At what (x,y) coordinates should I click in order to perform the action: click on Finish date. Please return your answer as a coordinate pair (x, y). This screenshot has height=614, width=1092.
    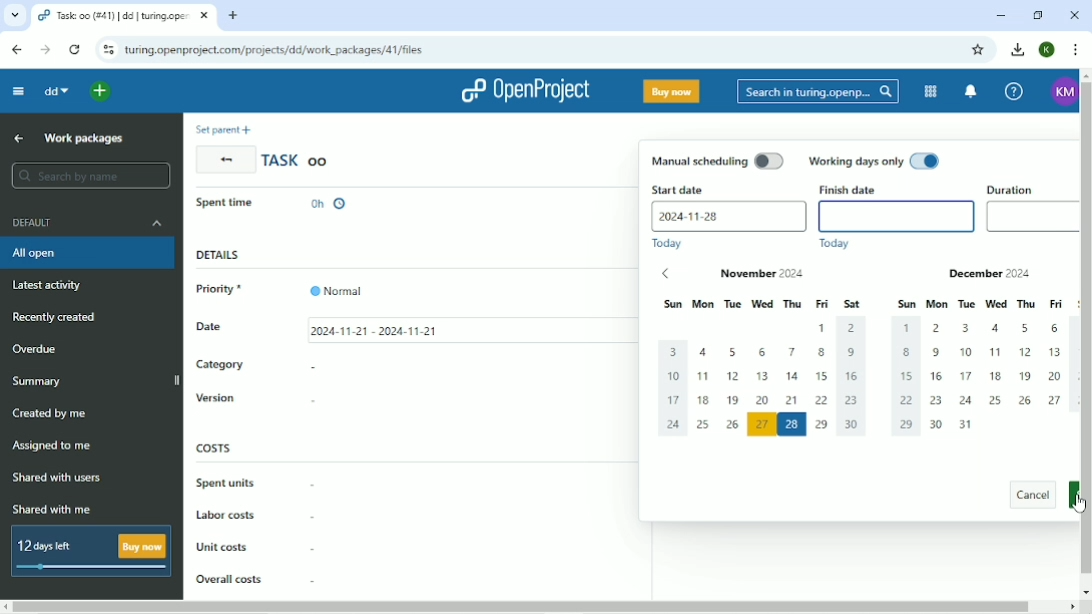
    Looking at the image, I should click on (866, 190).